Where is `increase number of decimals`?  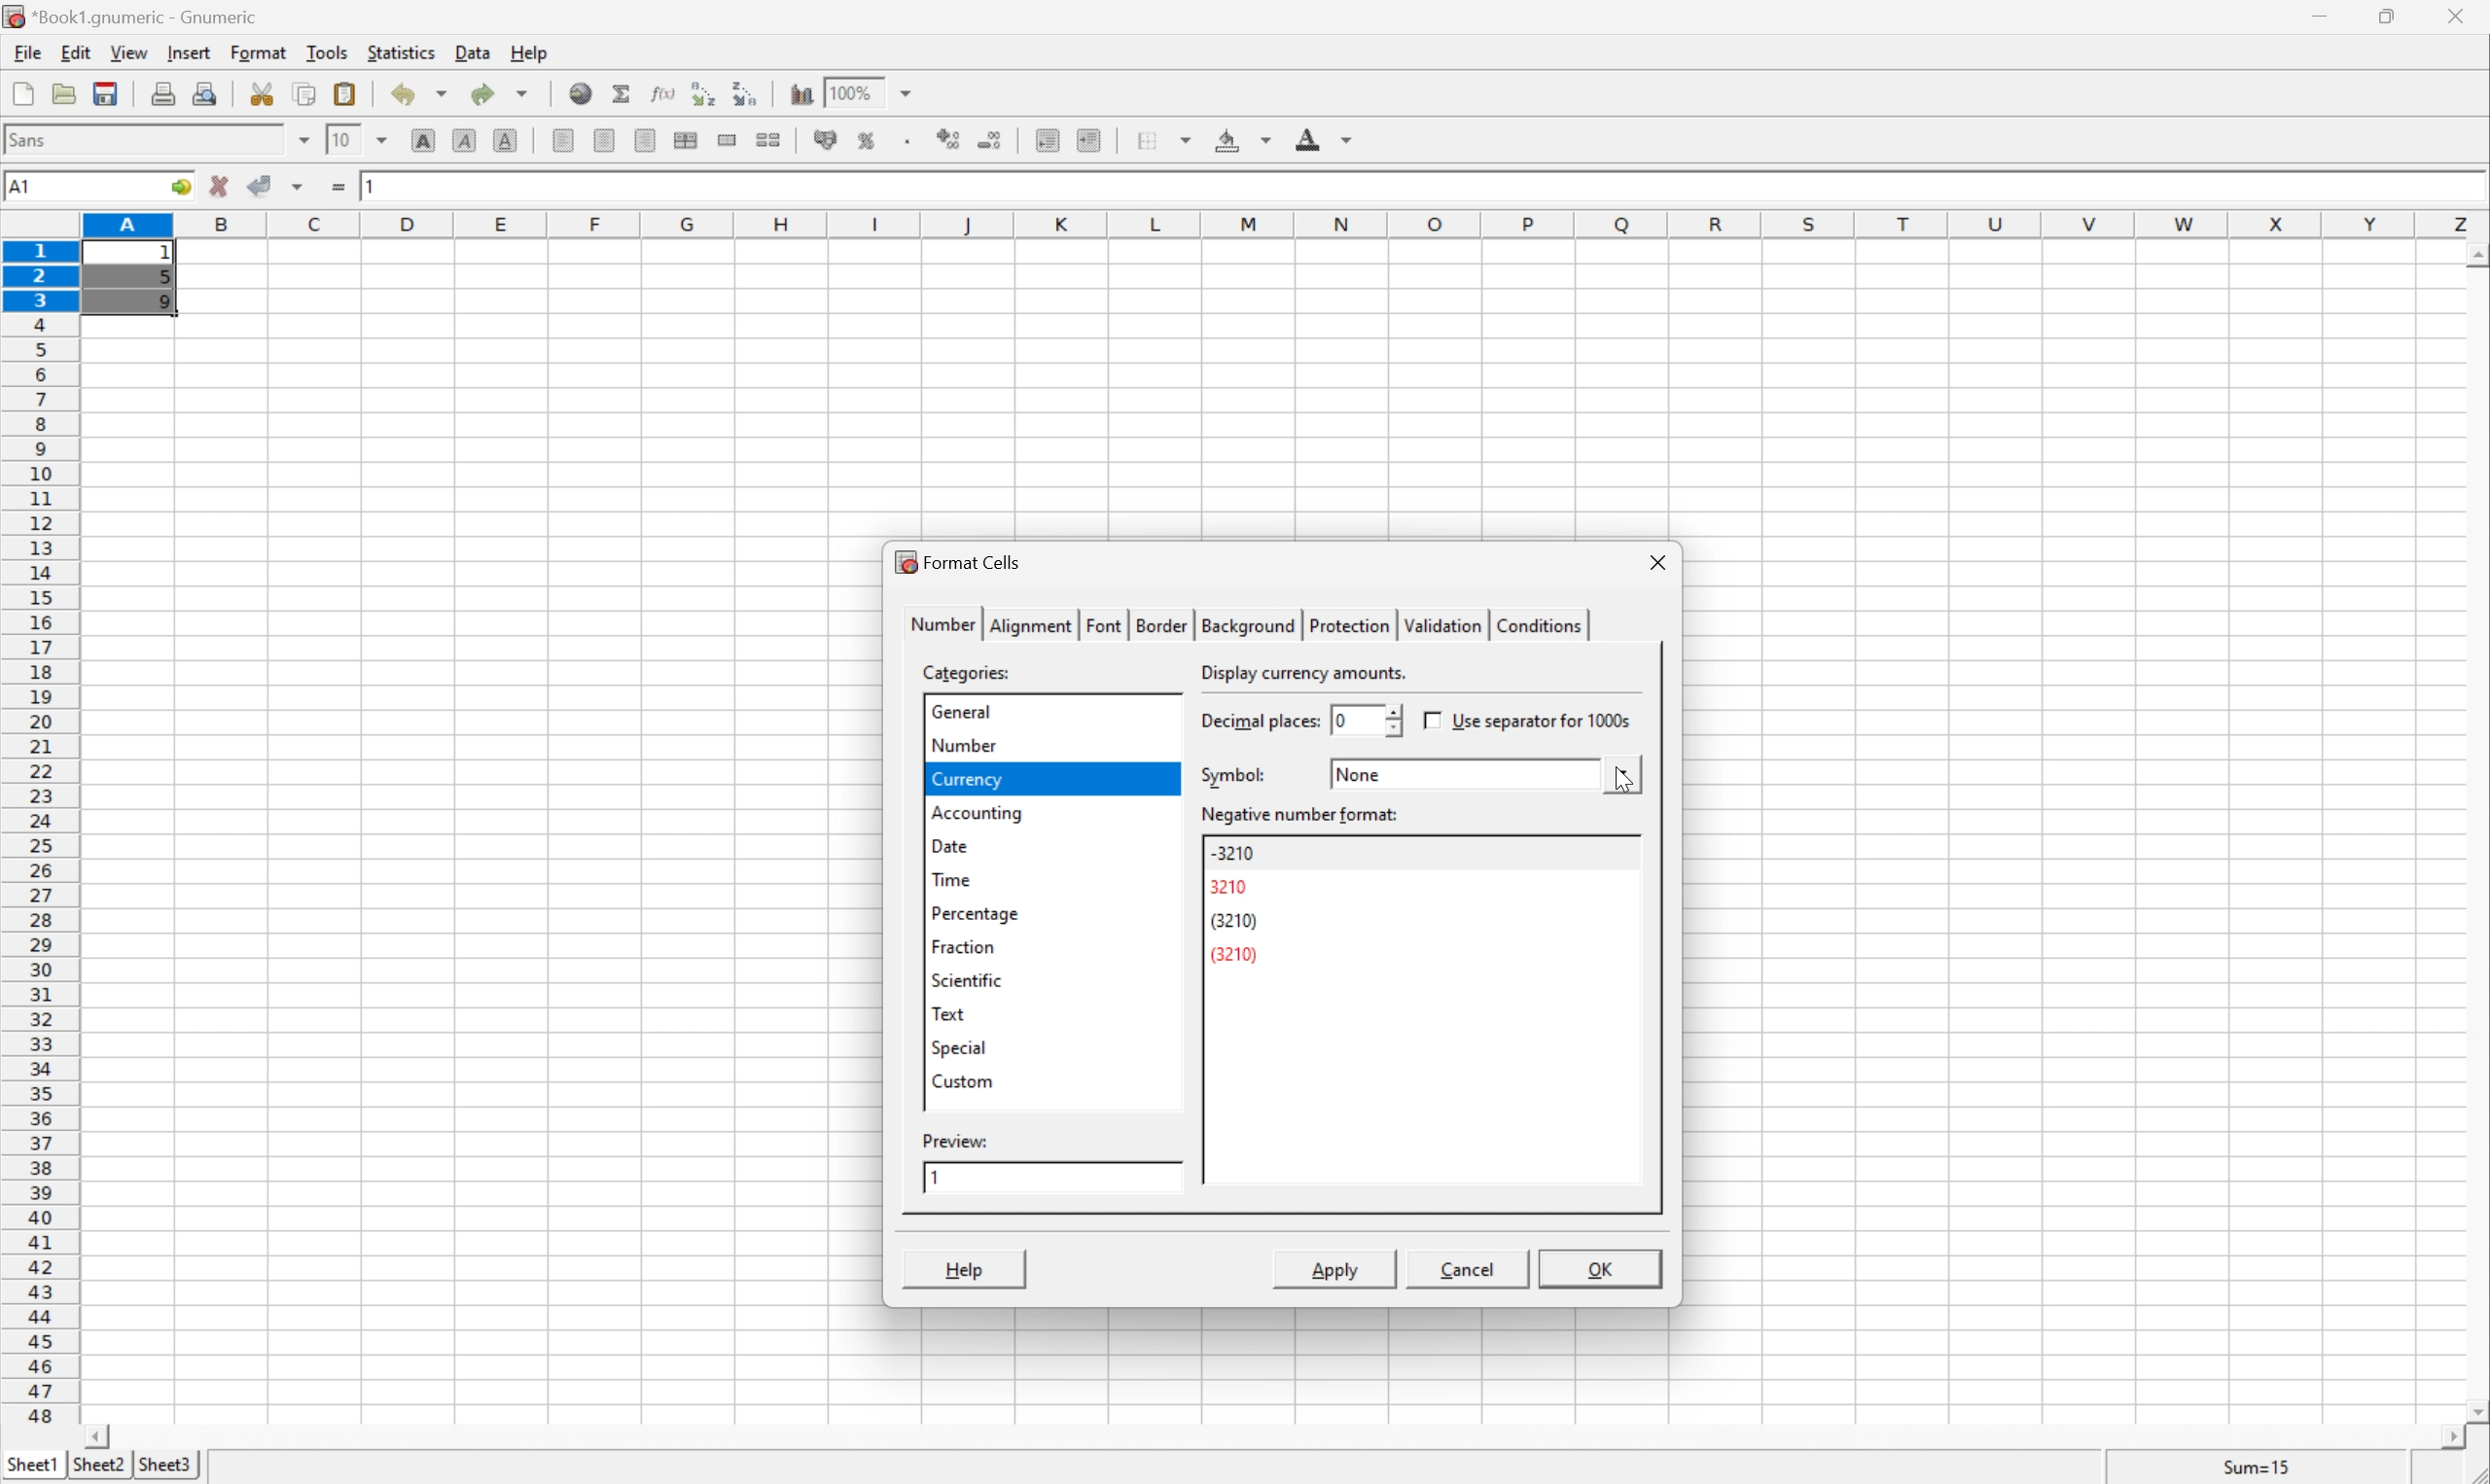 increase number of decimals is located at coordinates (950, 139).